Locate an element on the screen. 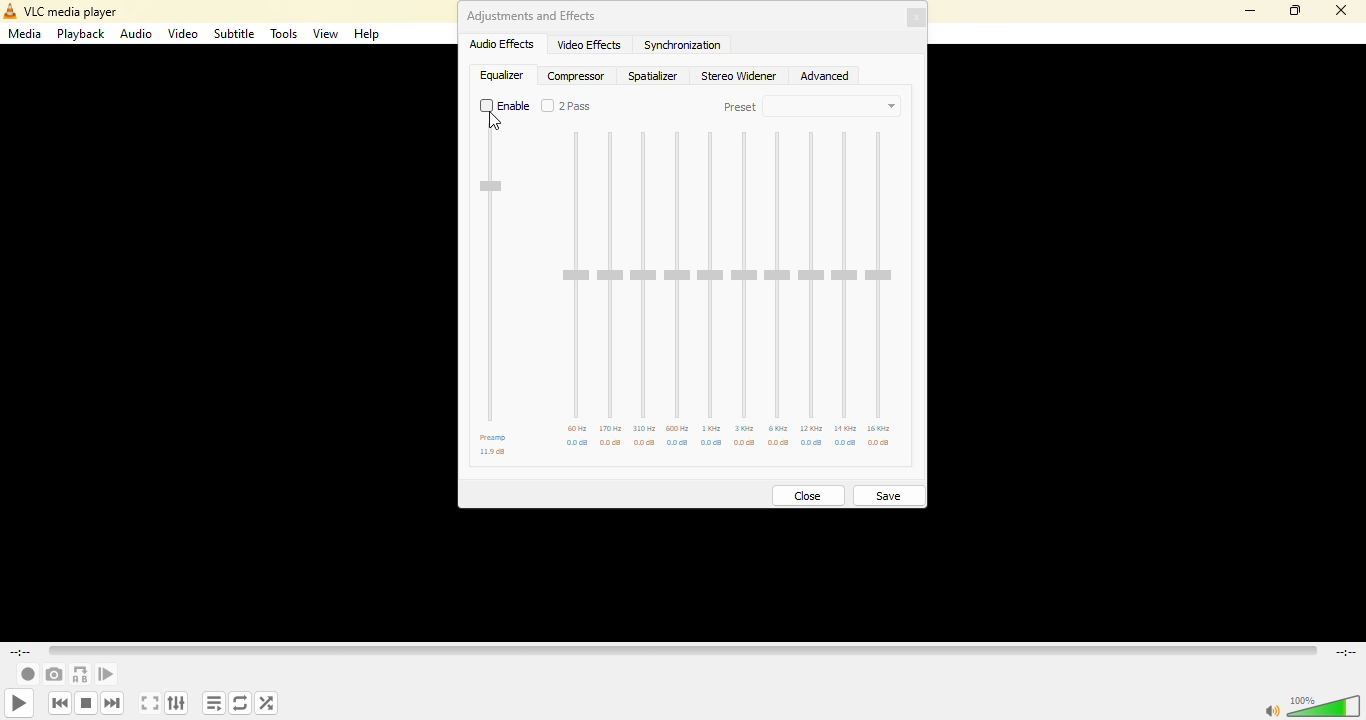 Image resolution: width=1366 pixels, height=720 pixels. db is located at coordinates (812, 443).